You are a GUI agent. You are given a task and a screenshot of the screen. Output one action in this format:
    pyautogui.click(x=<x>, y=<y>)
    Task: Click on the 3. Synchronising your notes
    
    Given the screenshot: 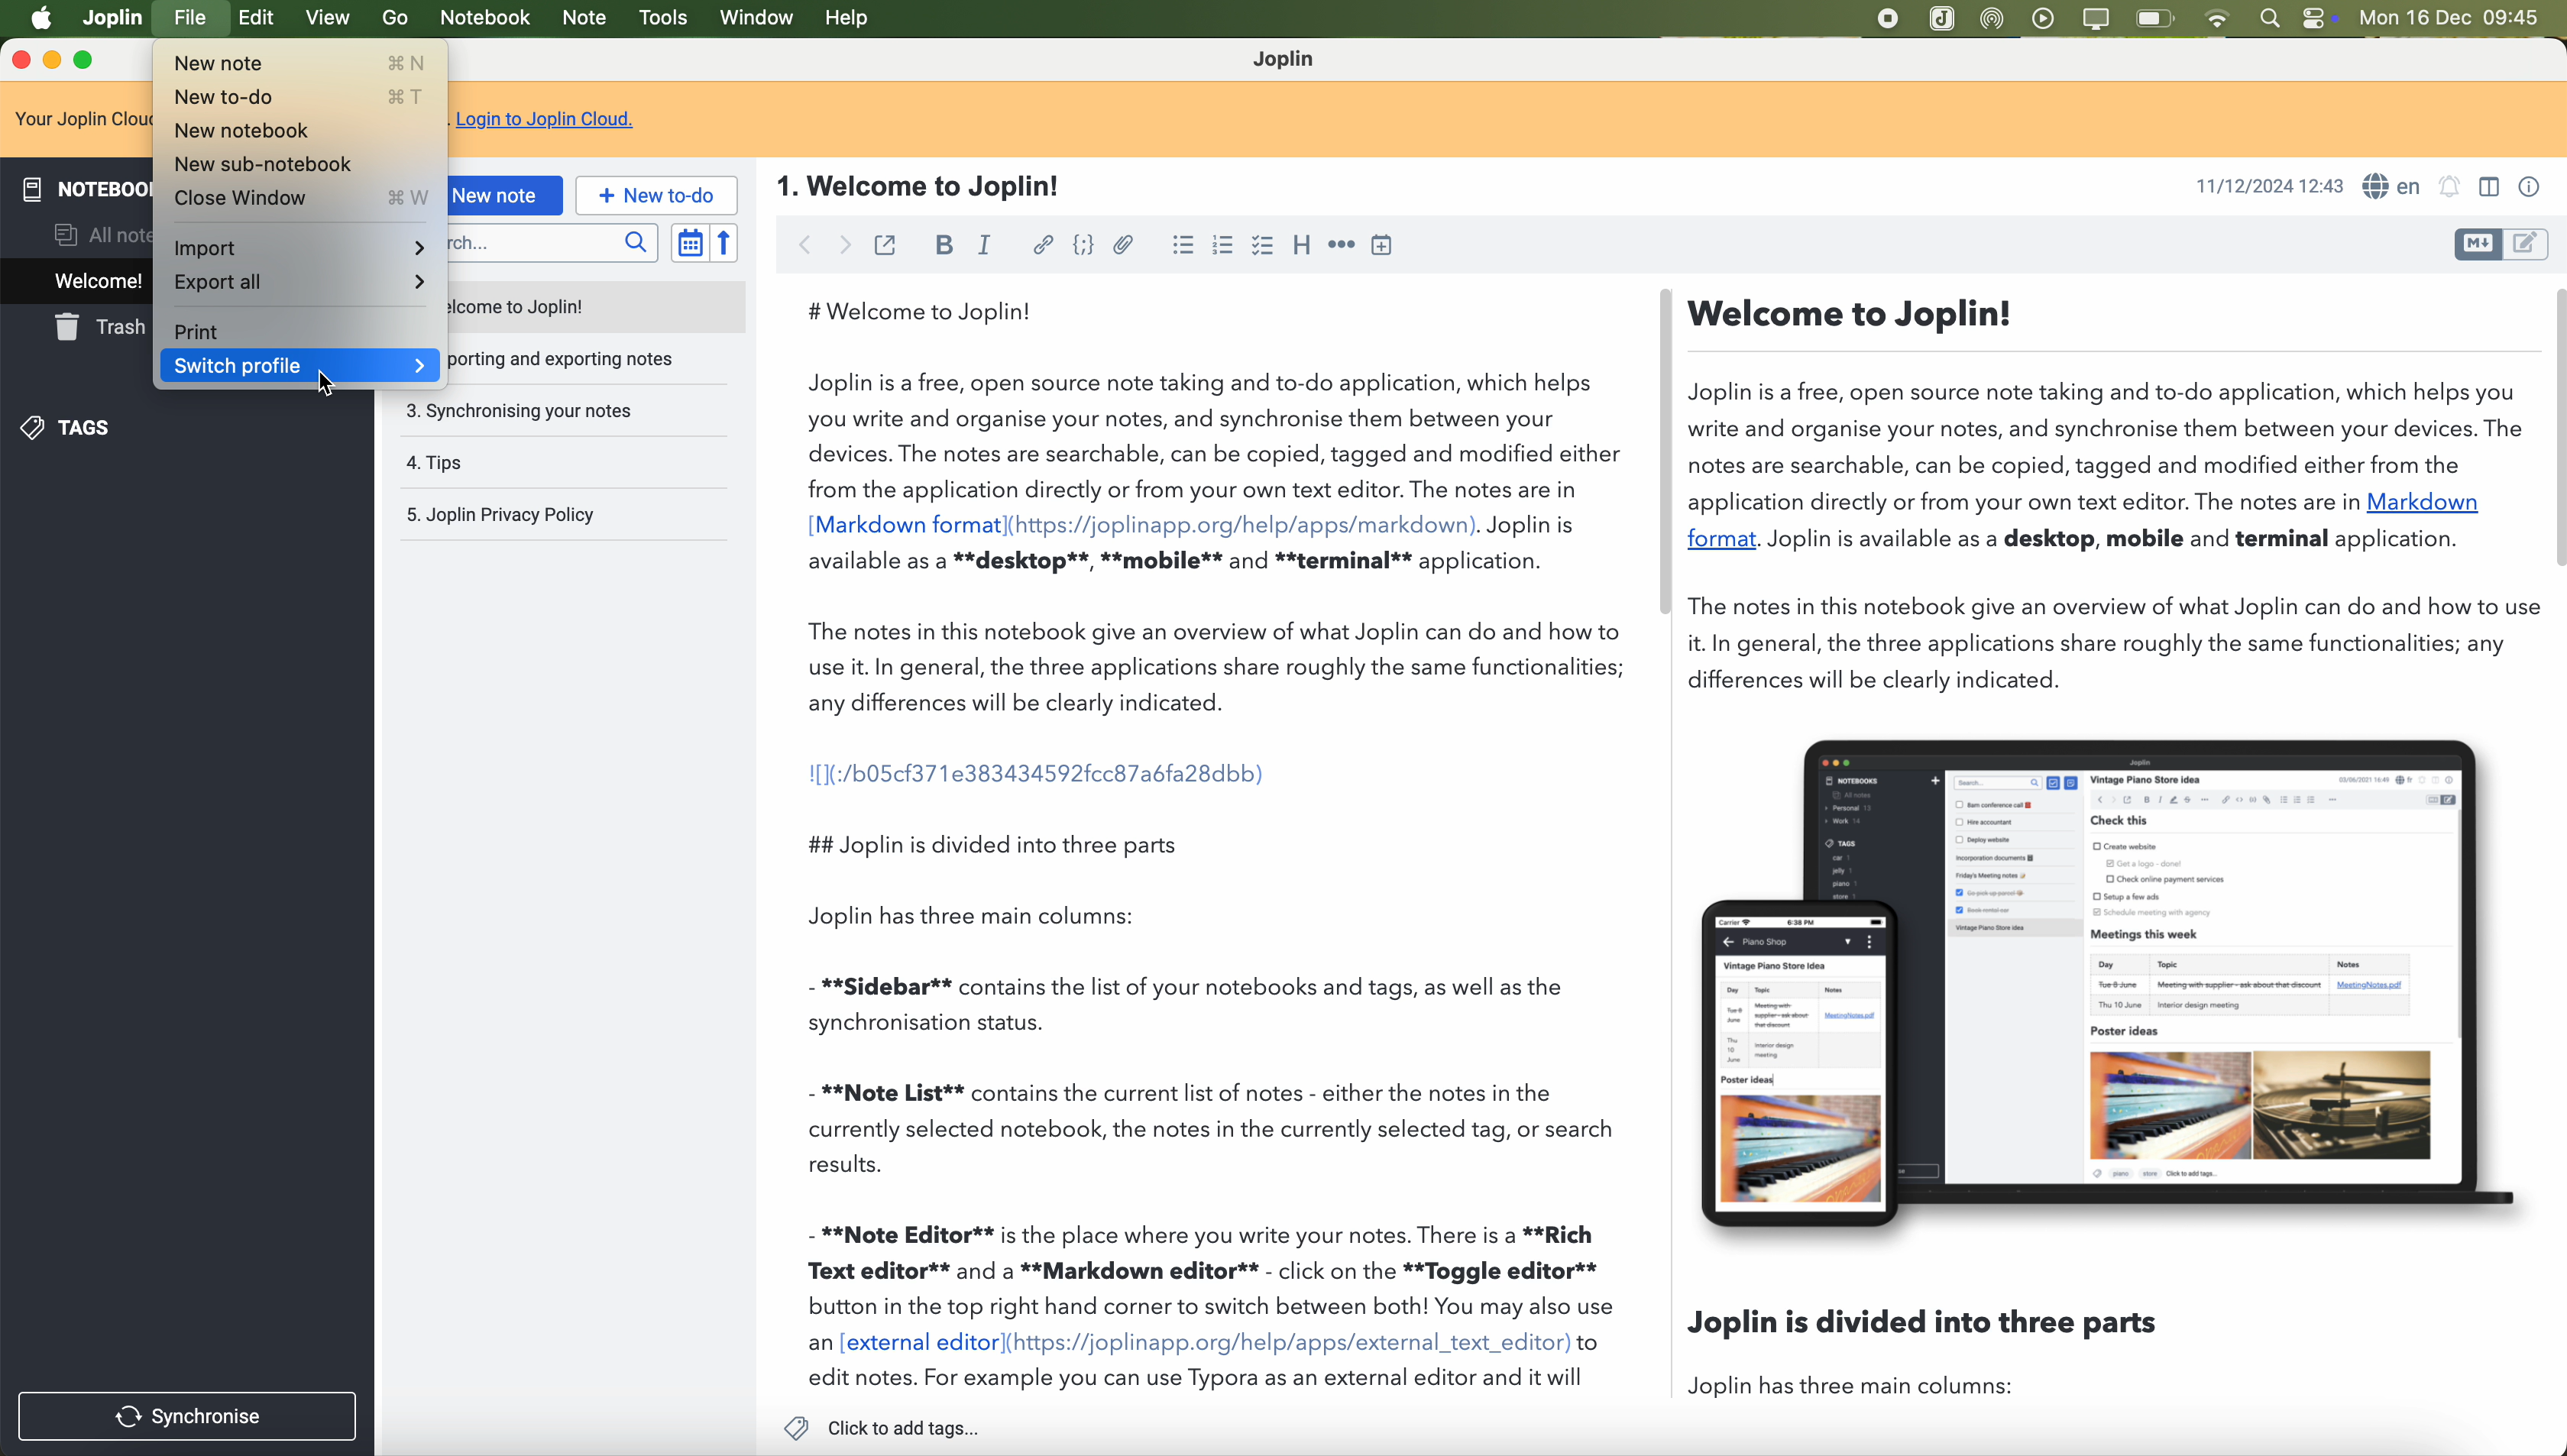 What is the action you would take?
    pyautogui.click(x=523, y=410)
    